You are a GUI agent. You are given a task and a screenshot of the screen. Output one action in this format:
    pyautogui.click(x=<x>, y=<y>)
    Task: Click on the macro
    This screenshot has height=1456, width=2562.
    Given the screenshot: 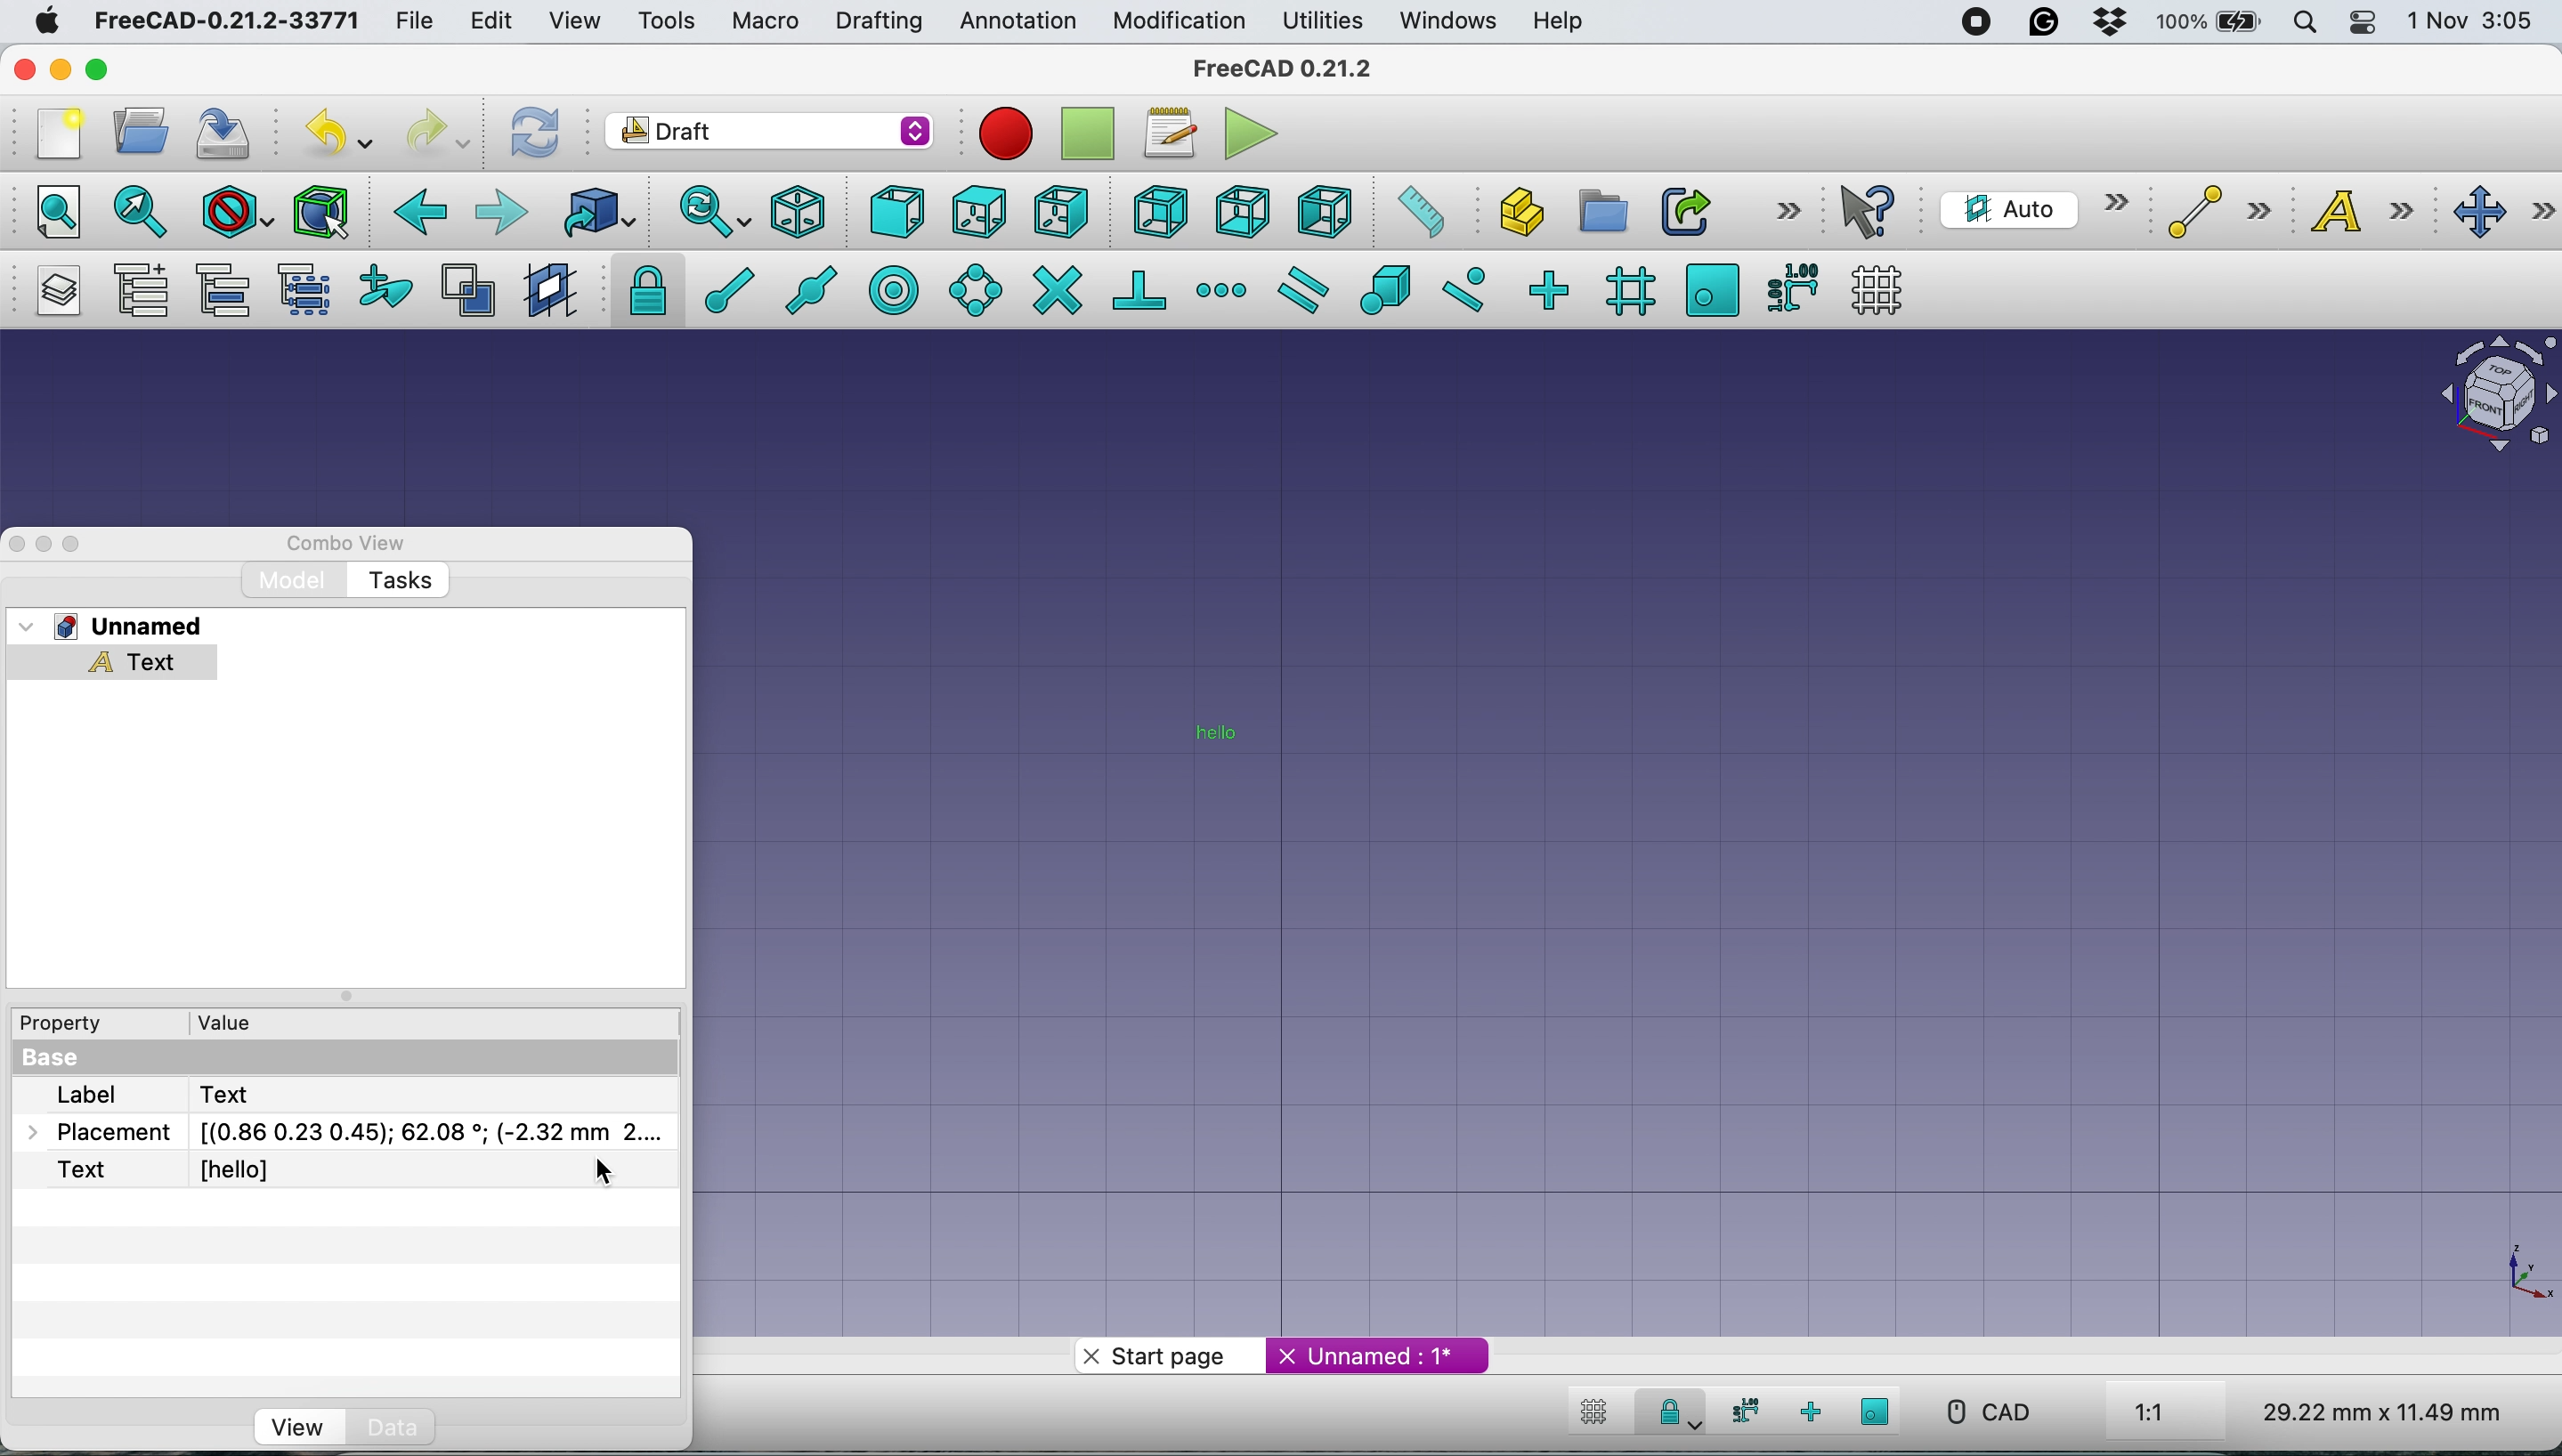 What is the action you would take?
    pyautogui.click(x=761, y=20)
    